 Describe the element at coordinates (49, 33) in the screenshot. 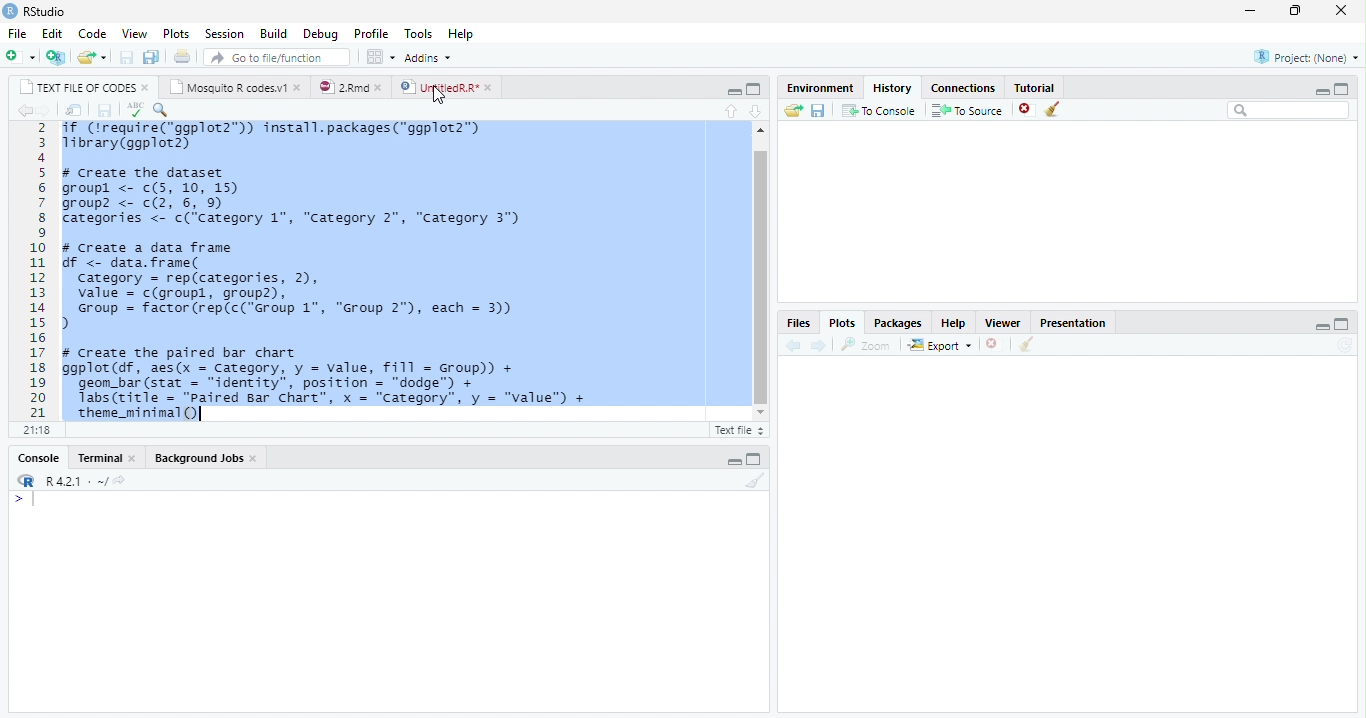

I see `edit` at that location.